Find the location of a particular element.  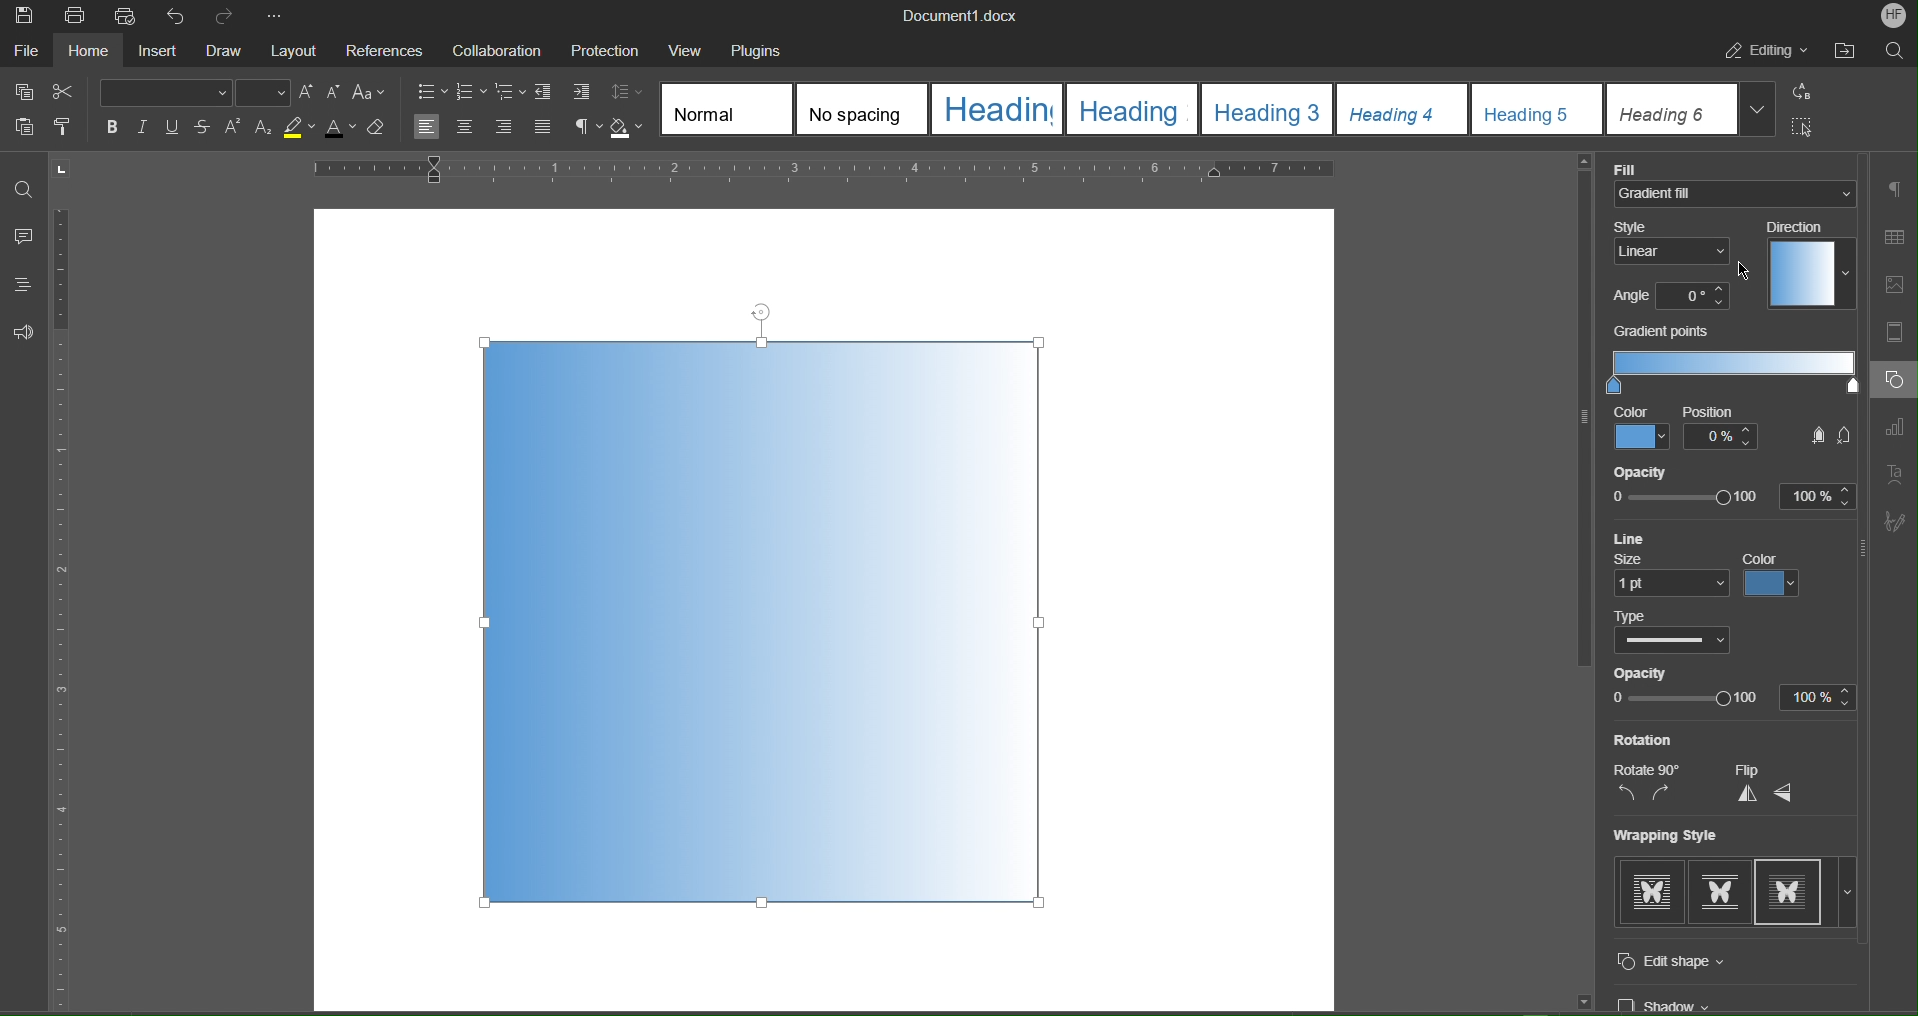

Number List is located at coordinates (473, 92).